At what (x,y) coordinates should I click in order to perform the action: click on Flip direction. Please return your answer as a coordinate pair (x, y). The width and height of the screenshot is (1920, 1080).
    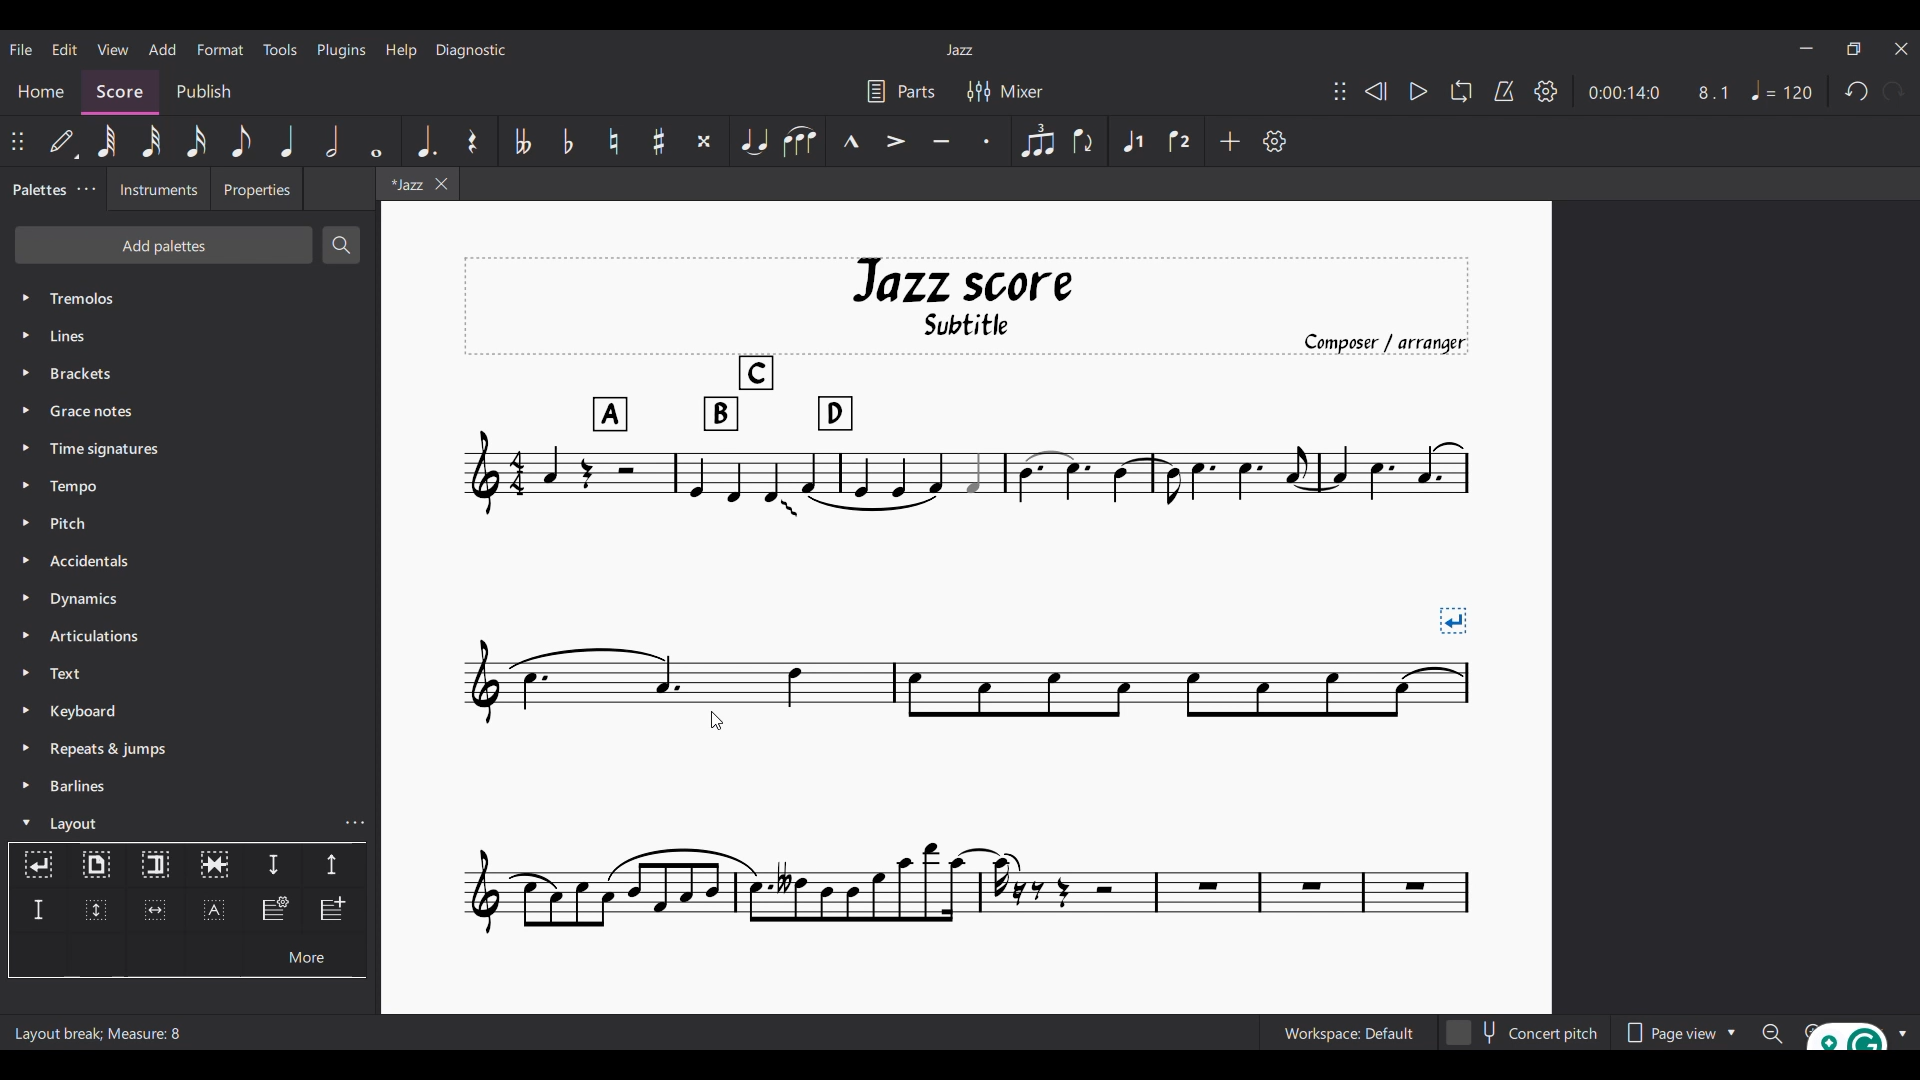
    Looking at the image, I should click on (1083, 141).